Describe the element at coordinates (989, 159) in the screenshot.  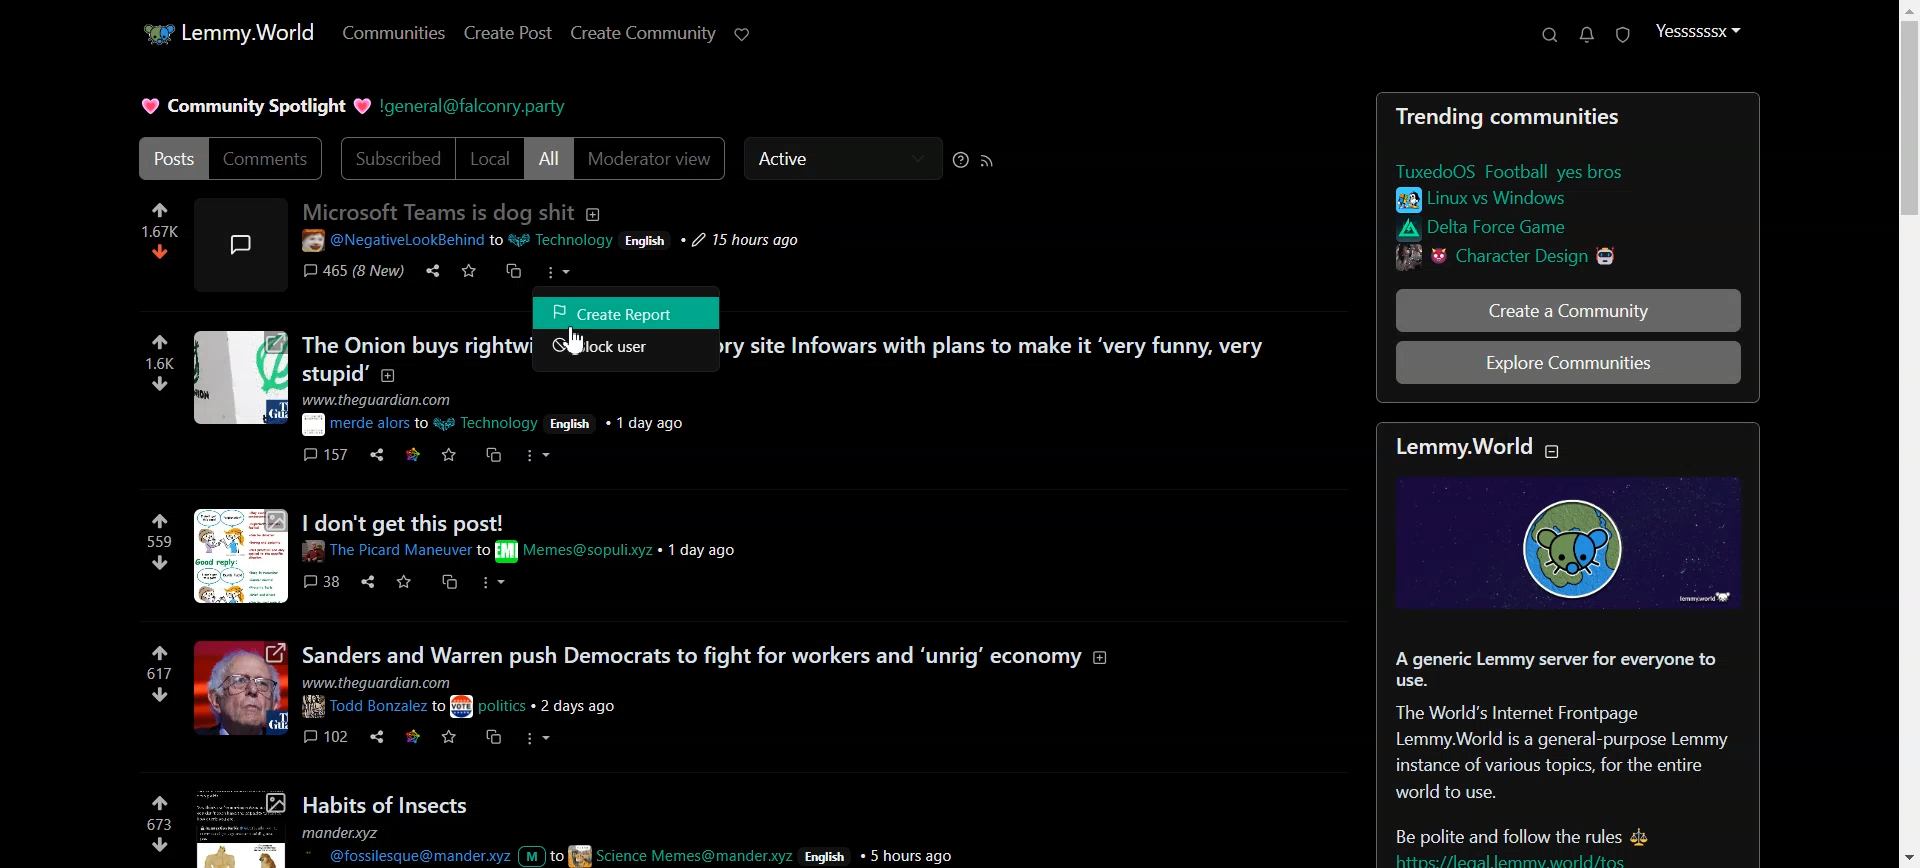
I see `RSS` at that location.